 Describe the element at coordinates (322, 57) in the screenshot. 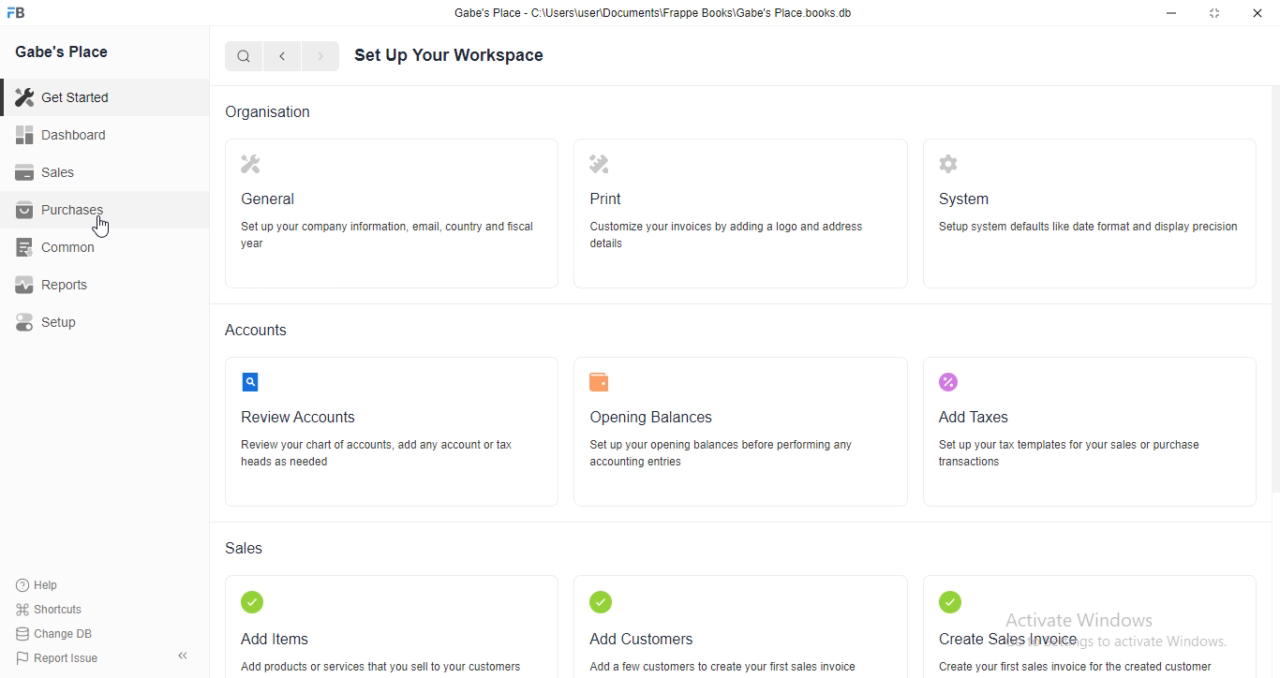

I see `navigate forward` at that location.